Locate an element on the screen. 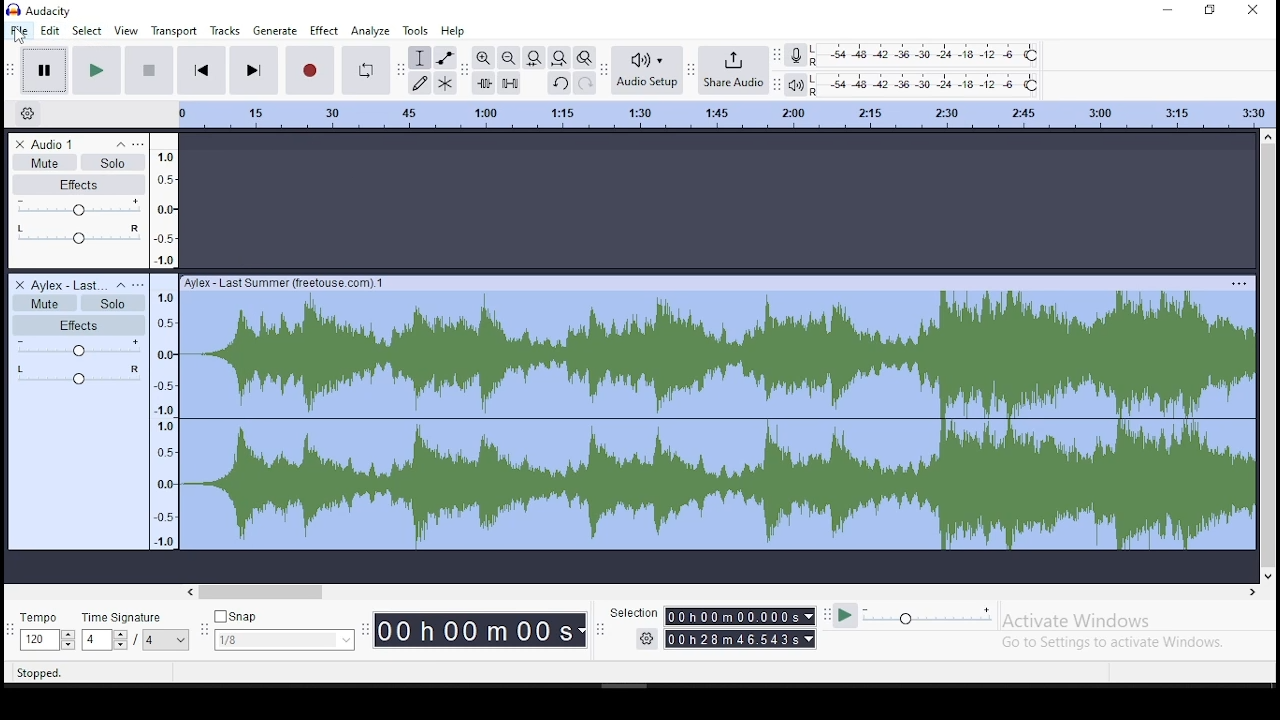 This screenshot has width=1280, height=720. icon is located at coordinates (43, 11).